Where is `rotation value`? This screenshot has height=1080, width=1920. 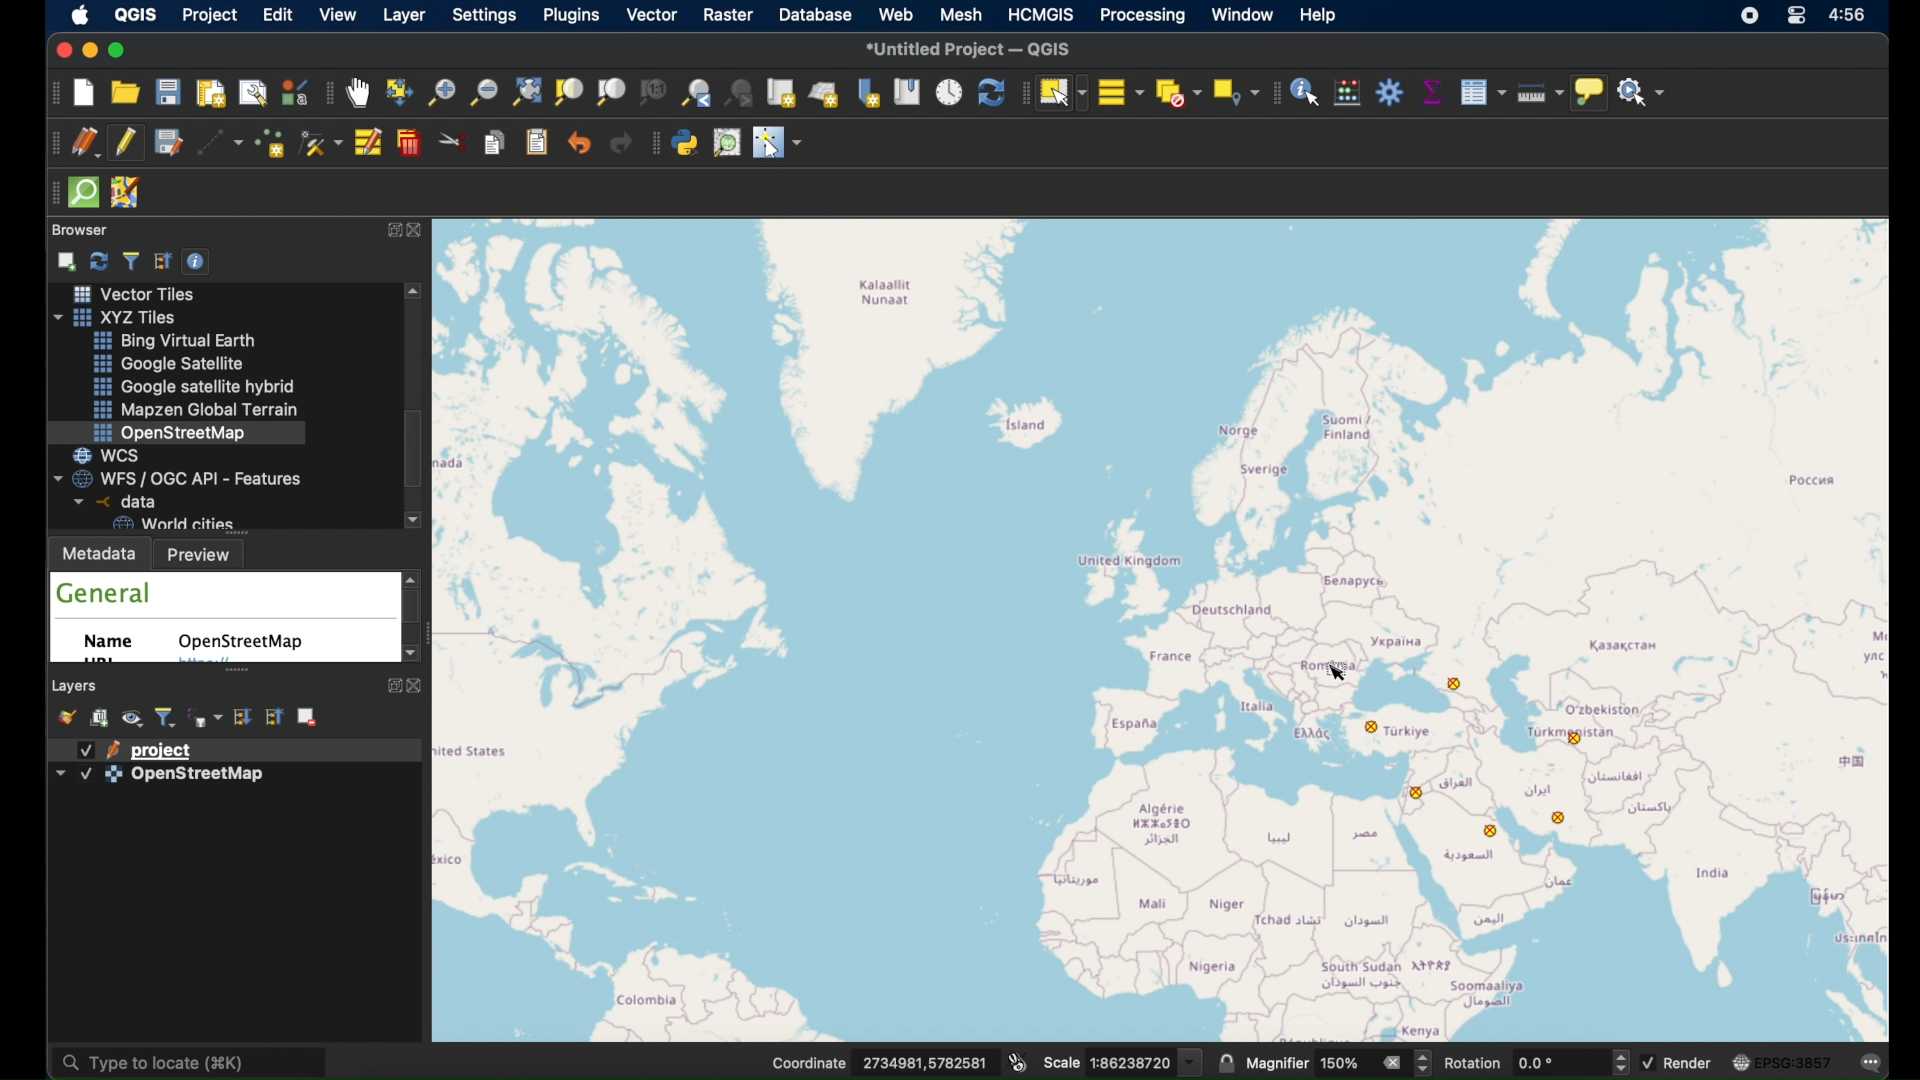 rotation value is located at coordinates (1540, 1062).